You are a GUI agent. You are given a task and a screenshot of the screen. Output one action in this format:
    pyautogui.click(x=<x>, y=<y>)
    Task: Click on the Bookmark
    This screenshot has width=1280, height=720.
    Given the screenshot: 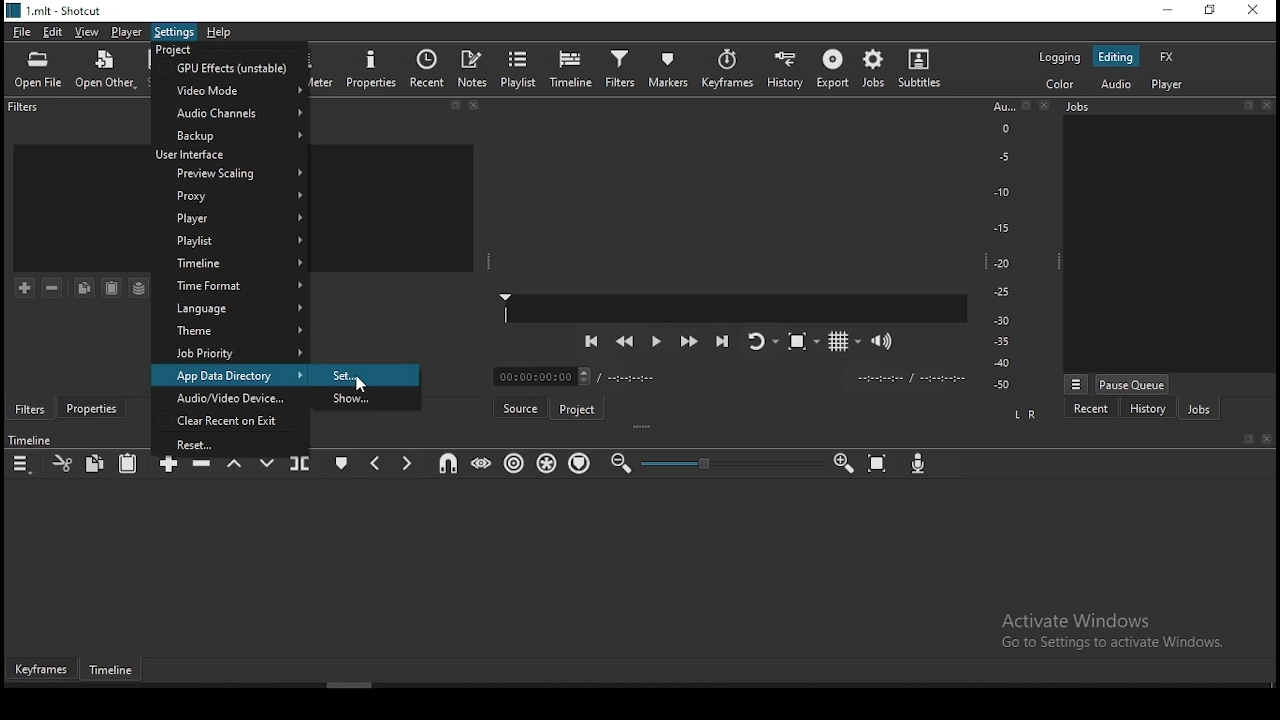 What is the action you would take?
    pyautogui.click(x=1248, y=439)
    